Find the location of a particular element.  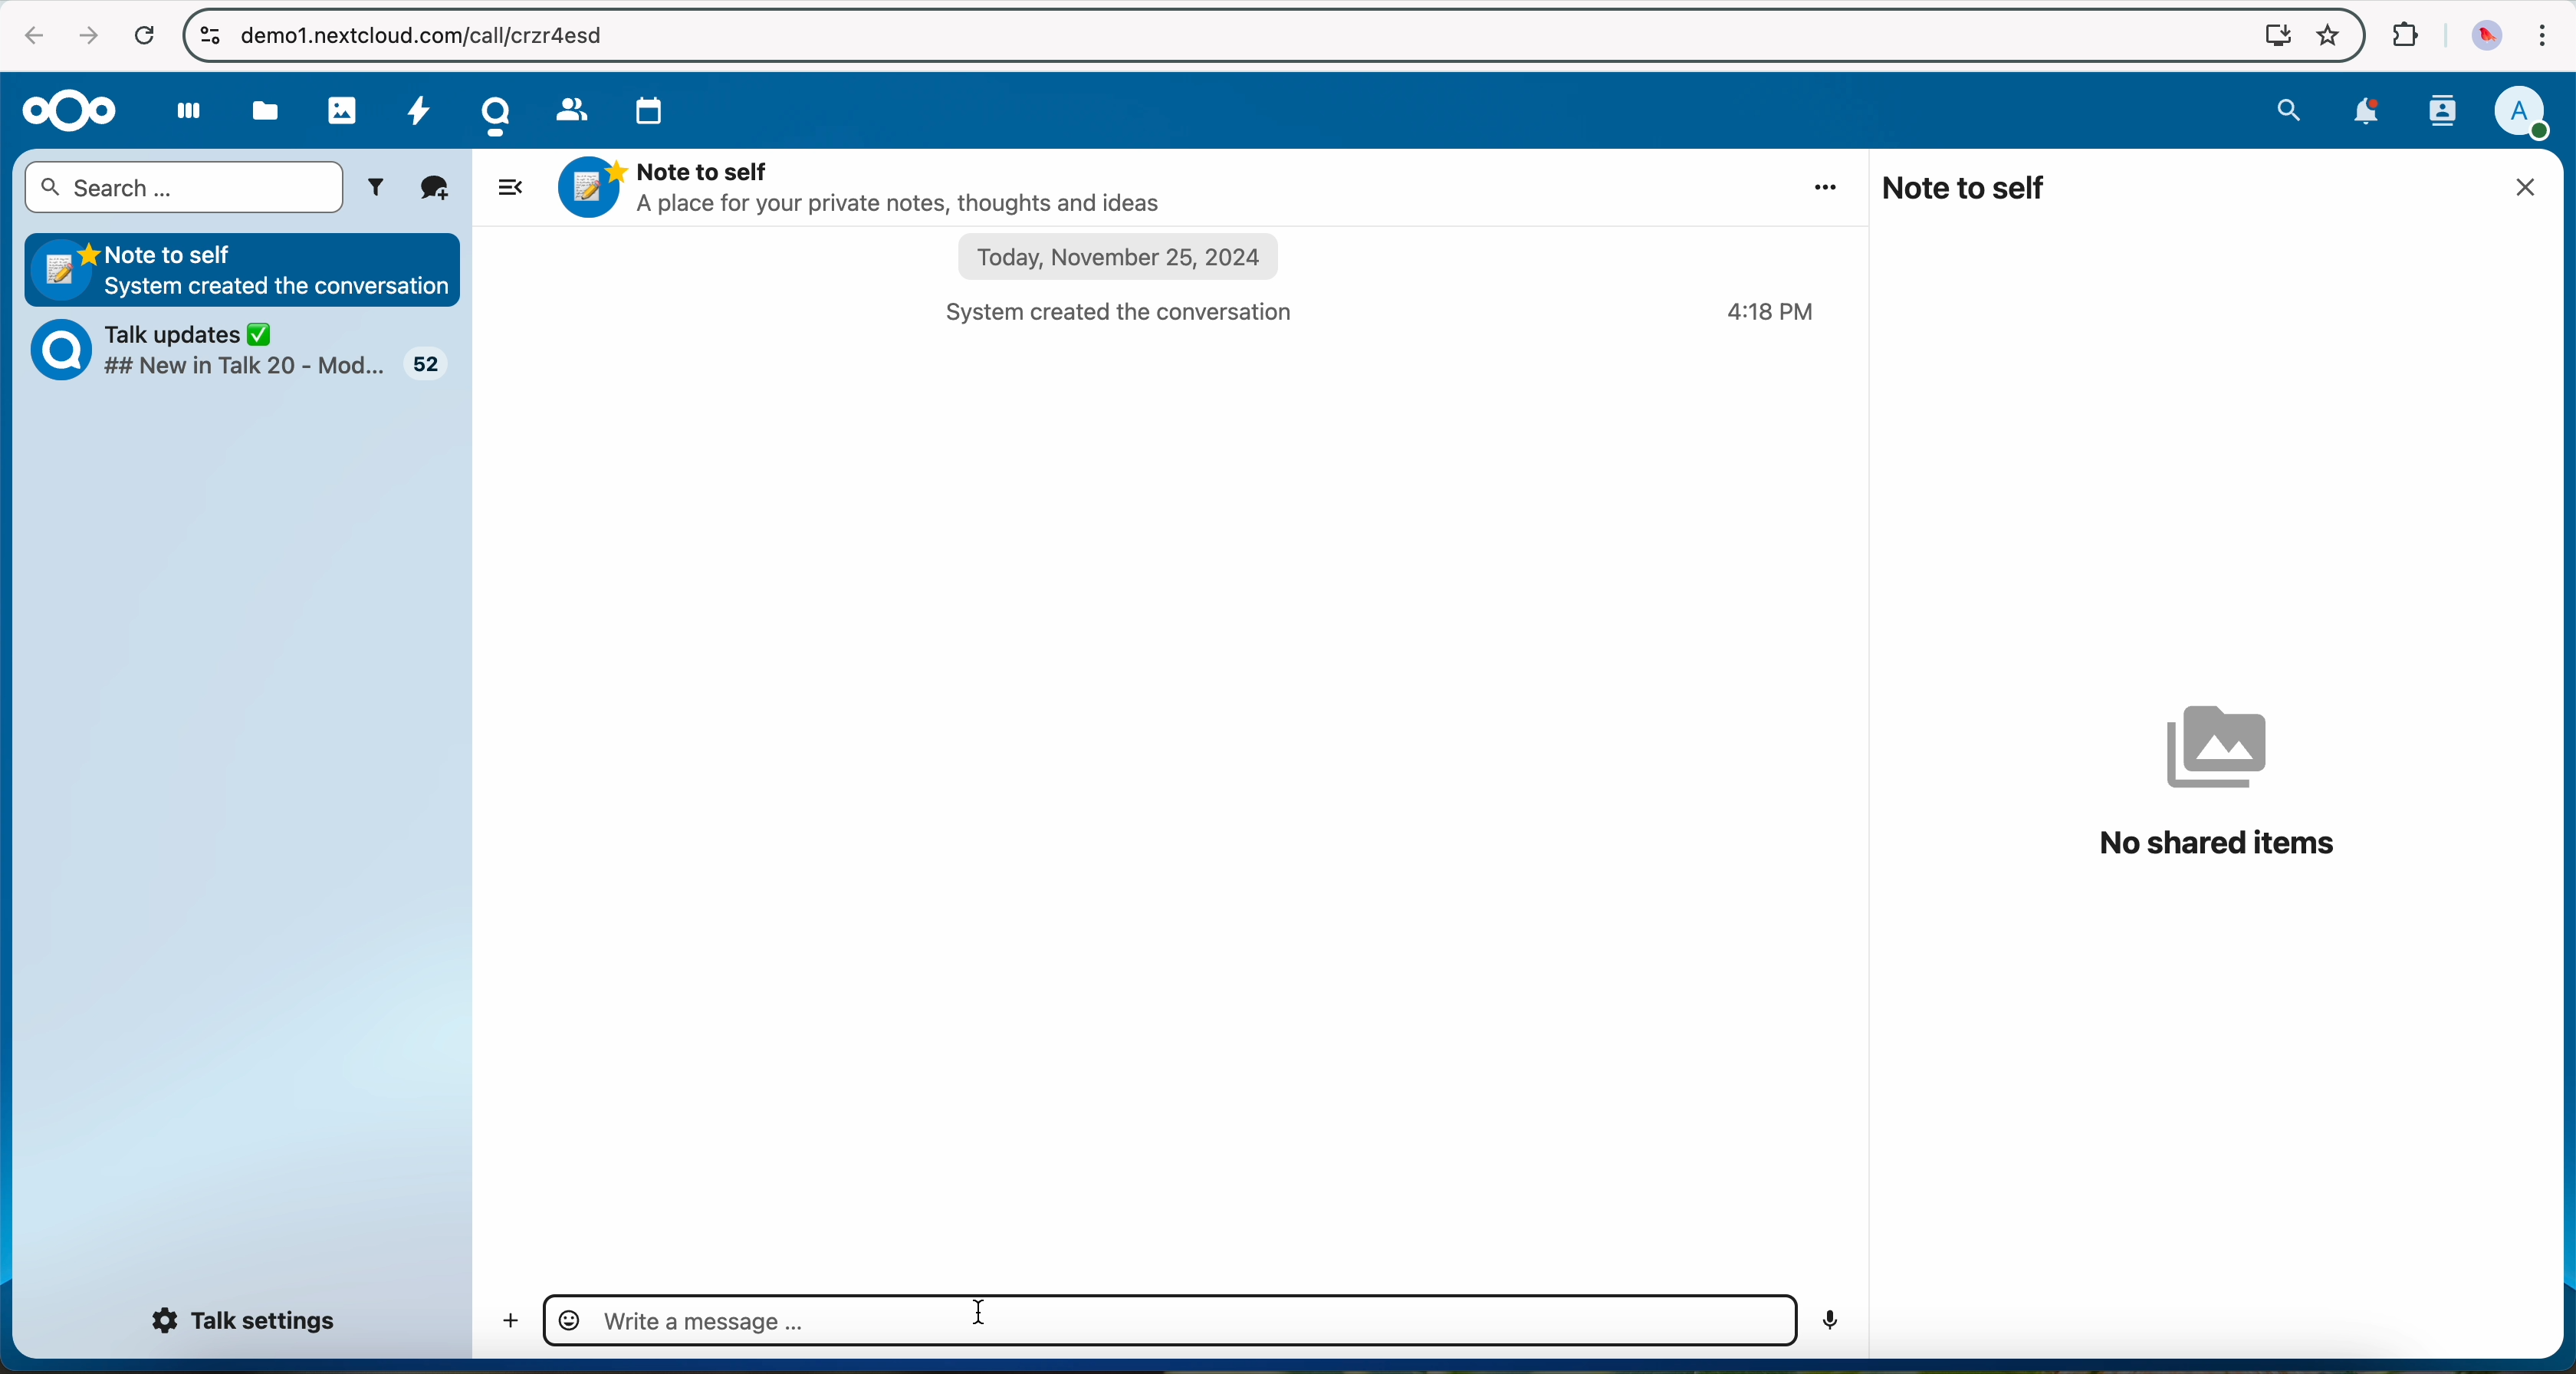

new conversation is located at coordinates (436, 189).